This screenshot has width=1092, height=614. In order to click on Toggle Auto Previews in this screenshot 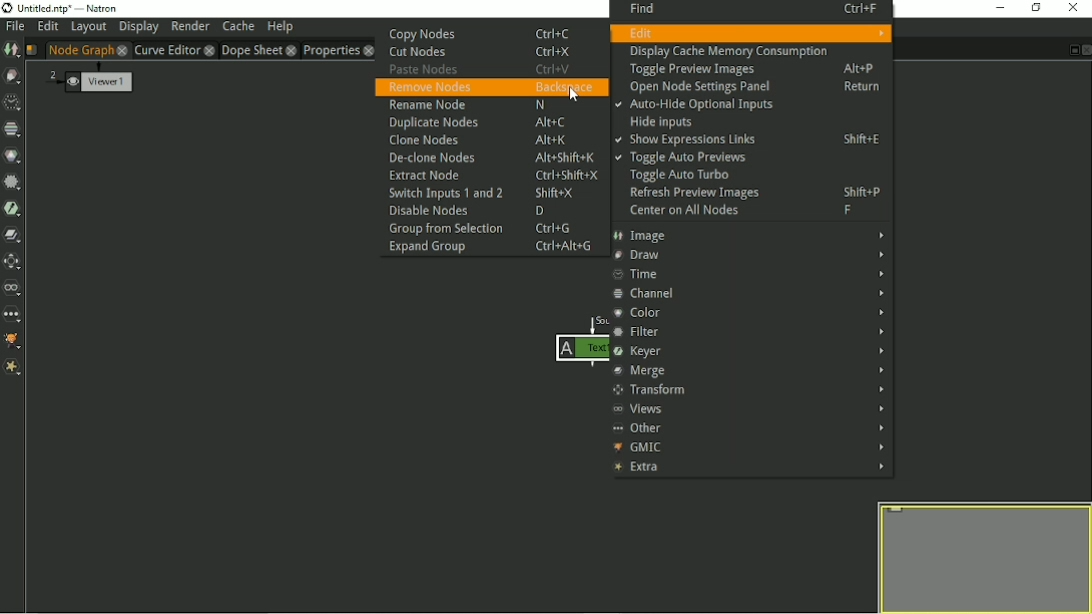, I will do `click(681, 158)`.